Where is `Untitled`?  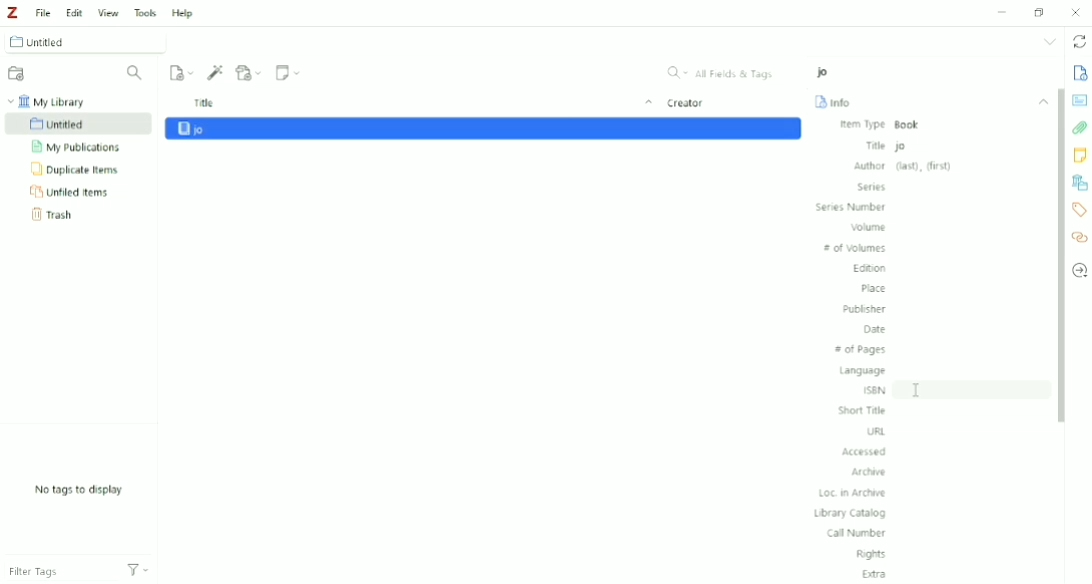 Untitled is located at coordinates (79, 124).